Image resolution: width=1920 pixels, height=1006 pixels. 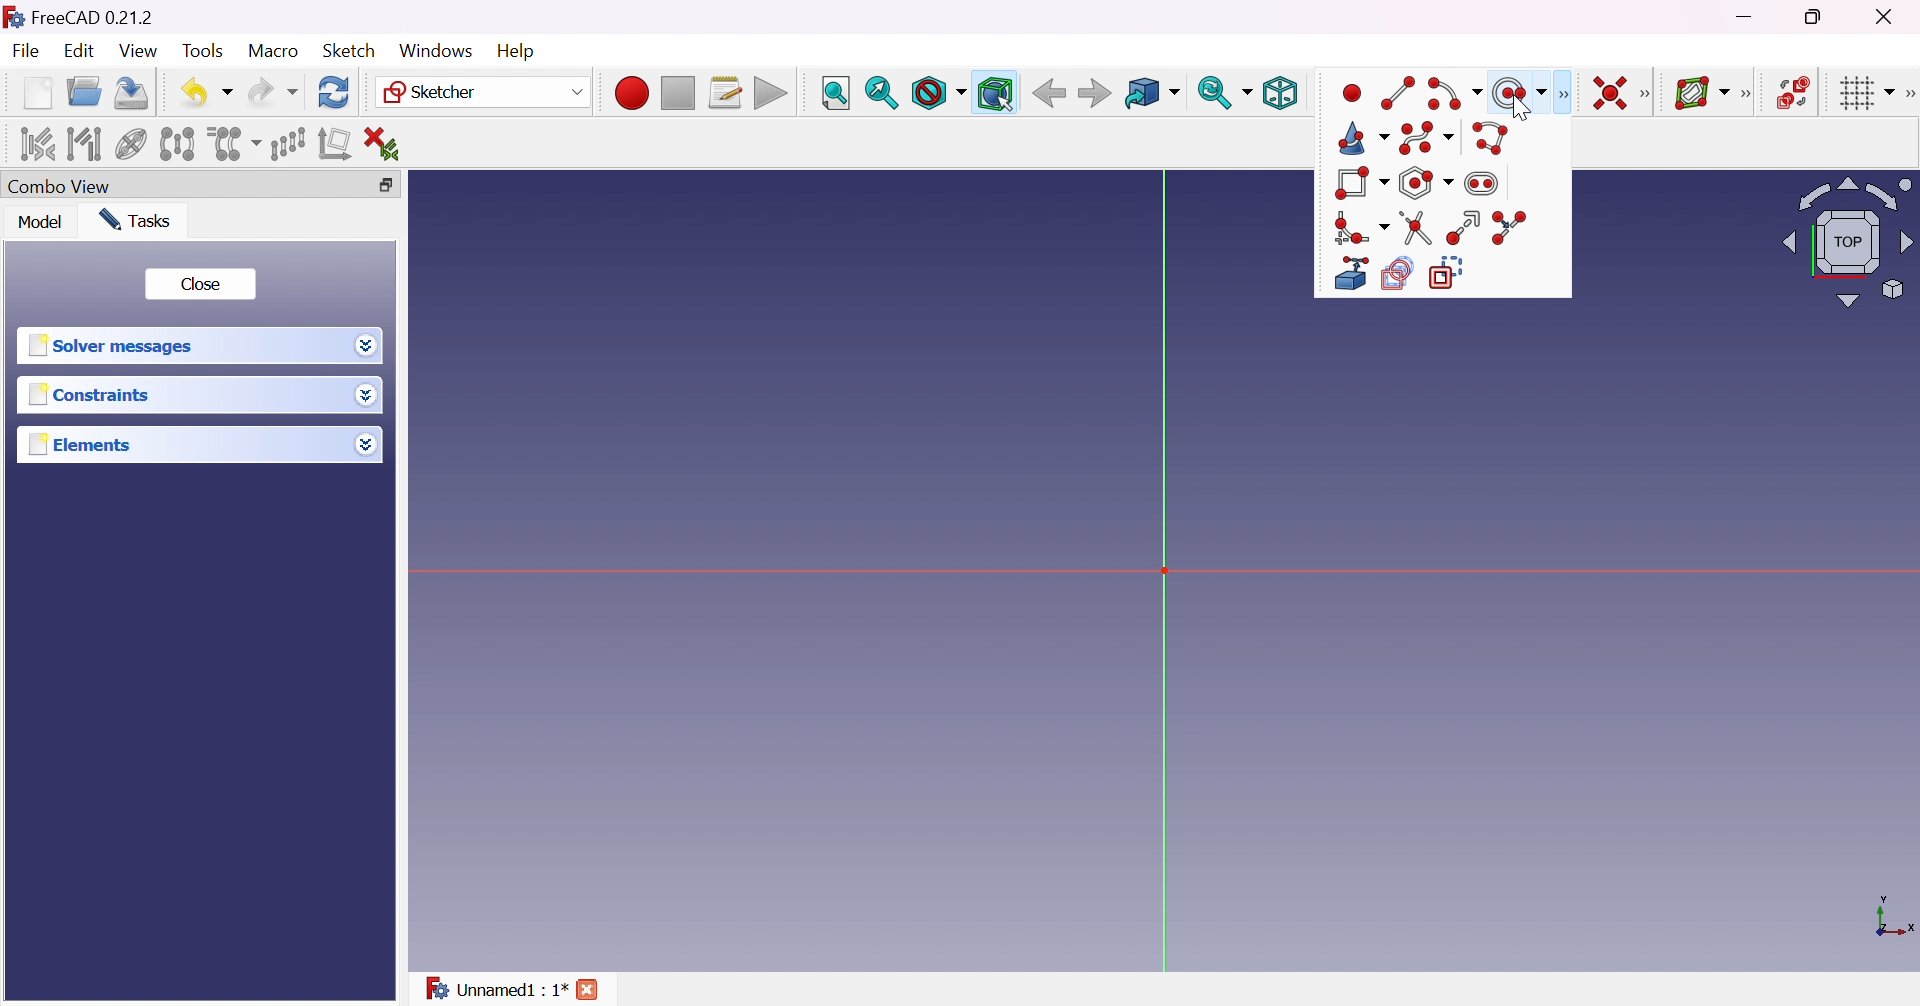 What do you see at coordinates (1908, 94) in the screenshot?
I see `Sketcher edit tools` at bounding box center [1908, 94].